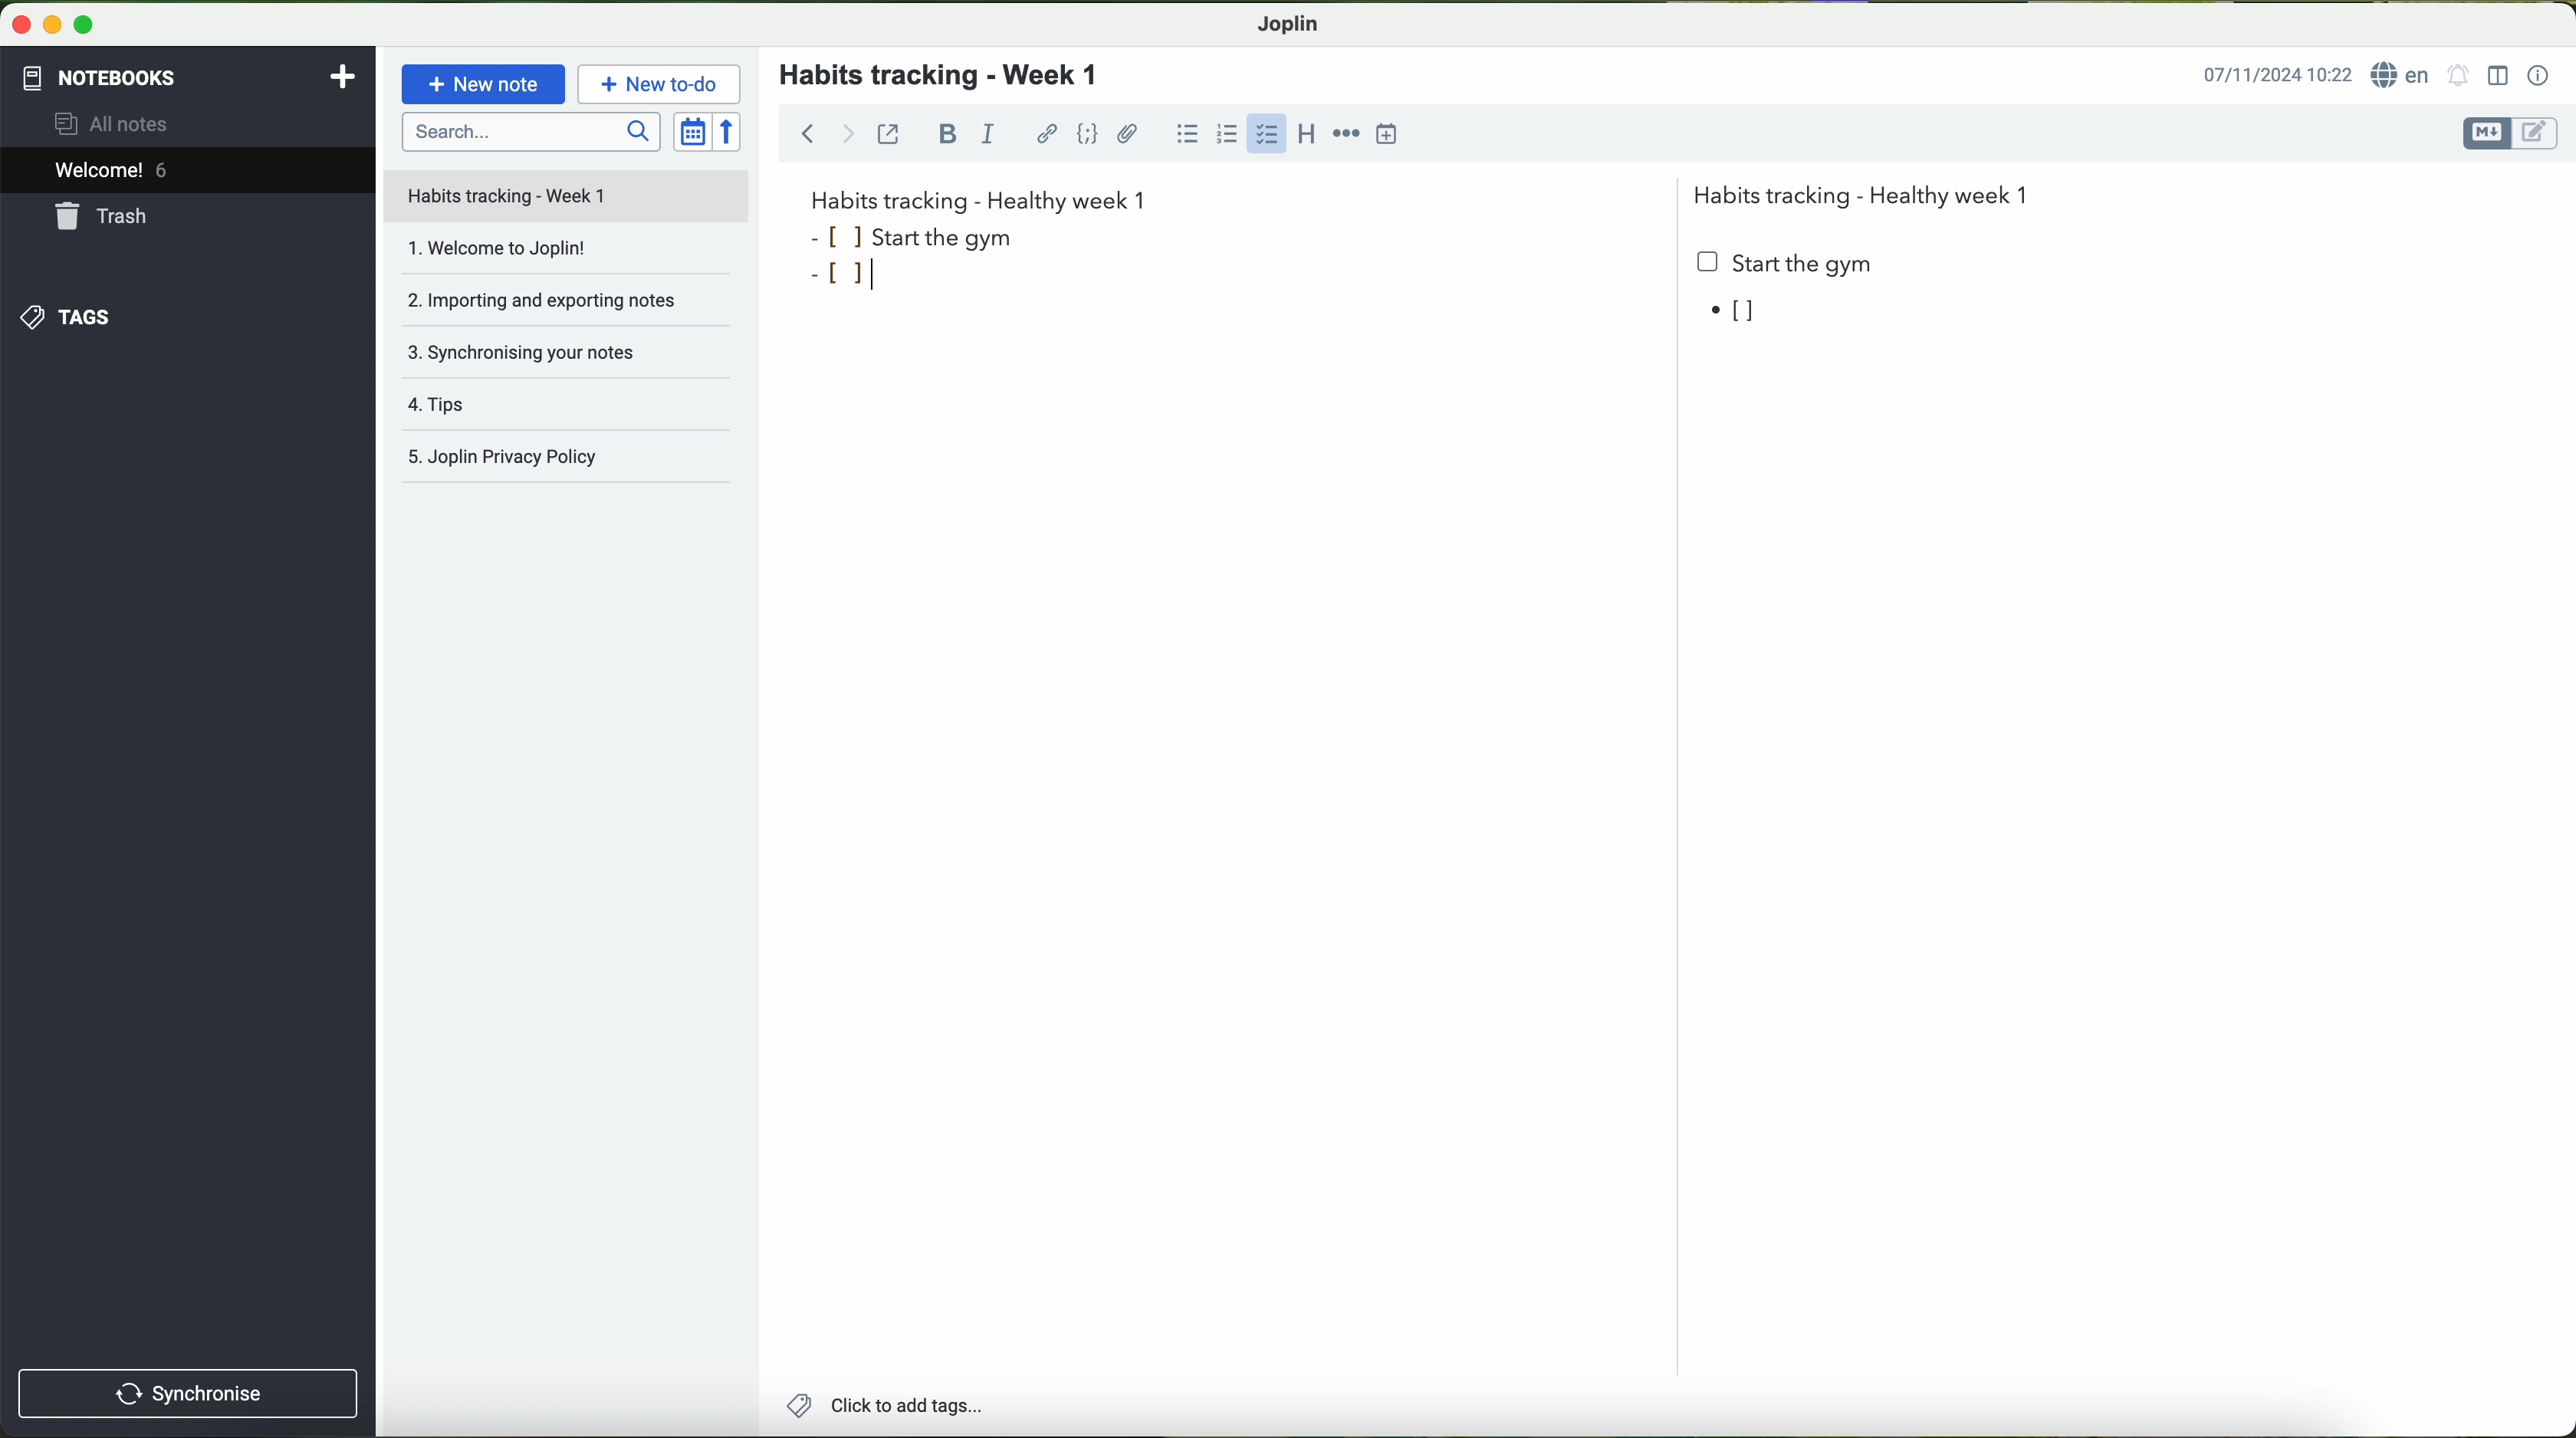 The image size is (2576, 1438). What do you see at coordinates (85, 24) in the screenshot?
I see `maximize` at bounding box center [85, 24].